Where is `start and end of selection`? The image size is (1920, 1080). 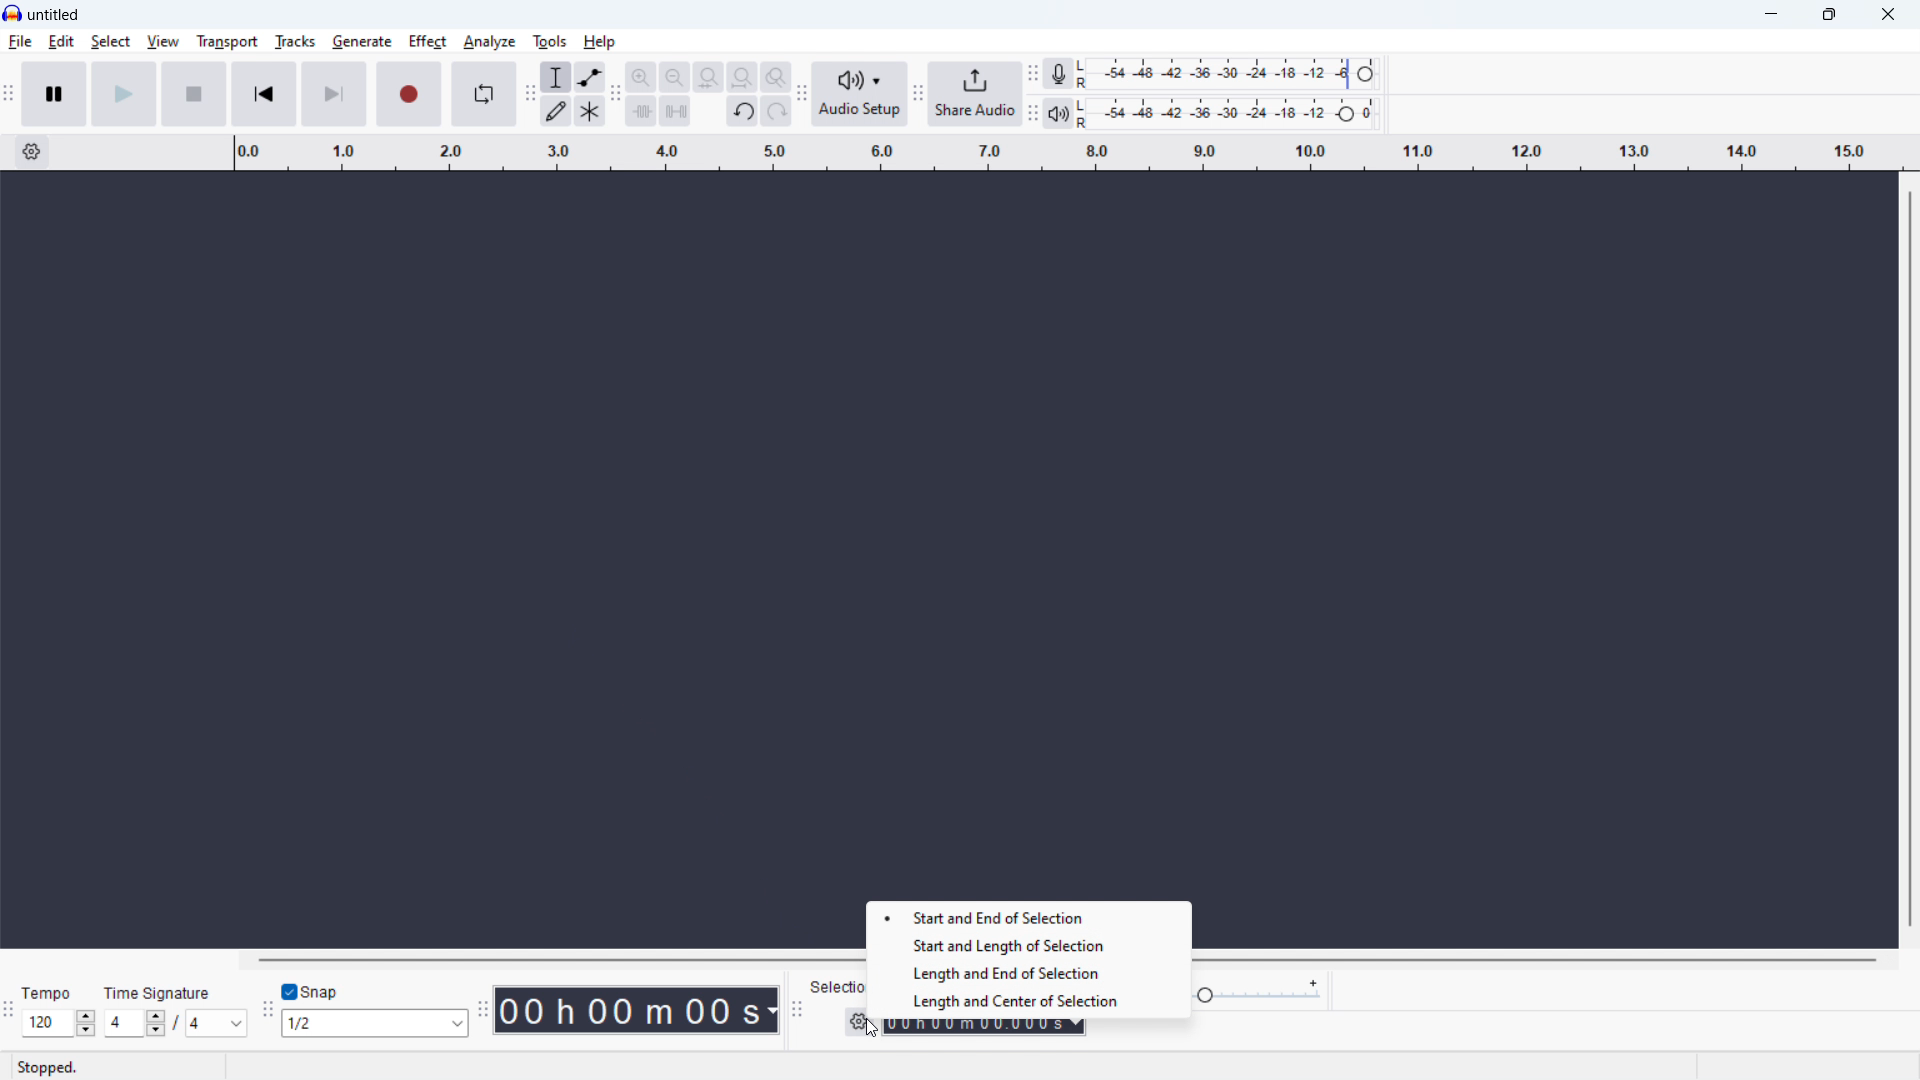 start and end of selection is located at coordinates (1030, 919).